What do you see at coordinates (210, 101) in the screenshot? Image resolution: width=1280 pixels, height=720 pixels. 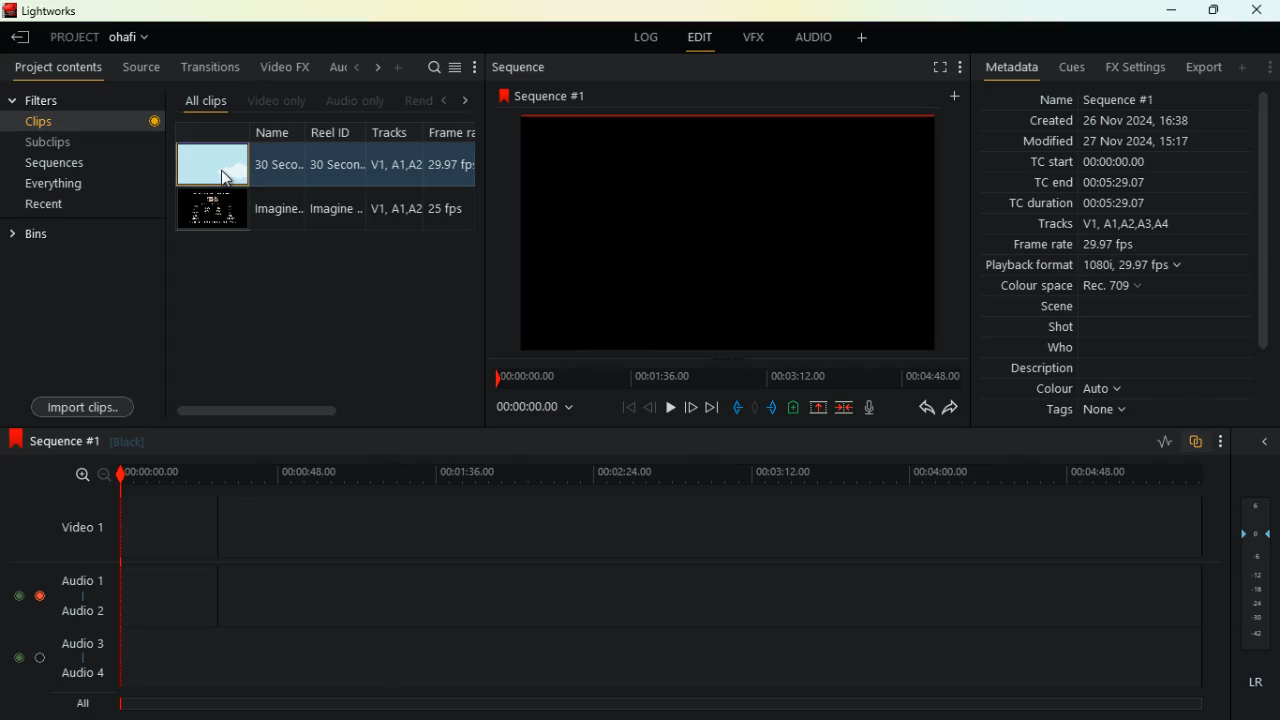 I see `all clips` at bounding box center [210, 101].